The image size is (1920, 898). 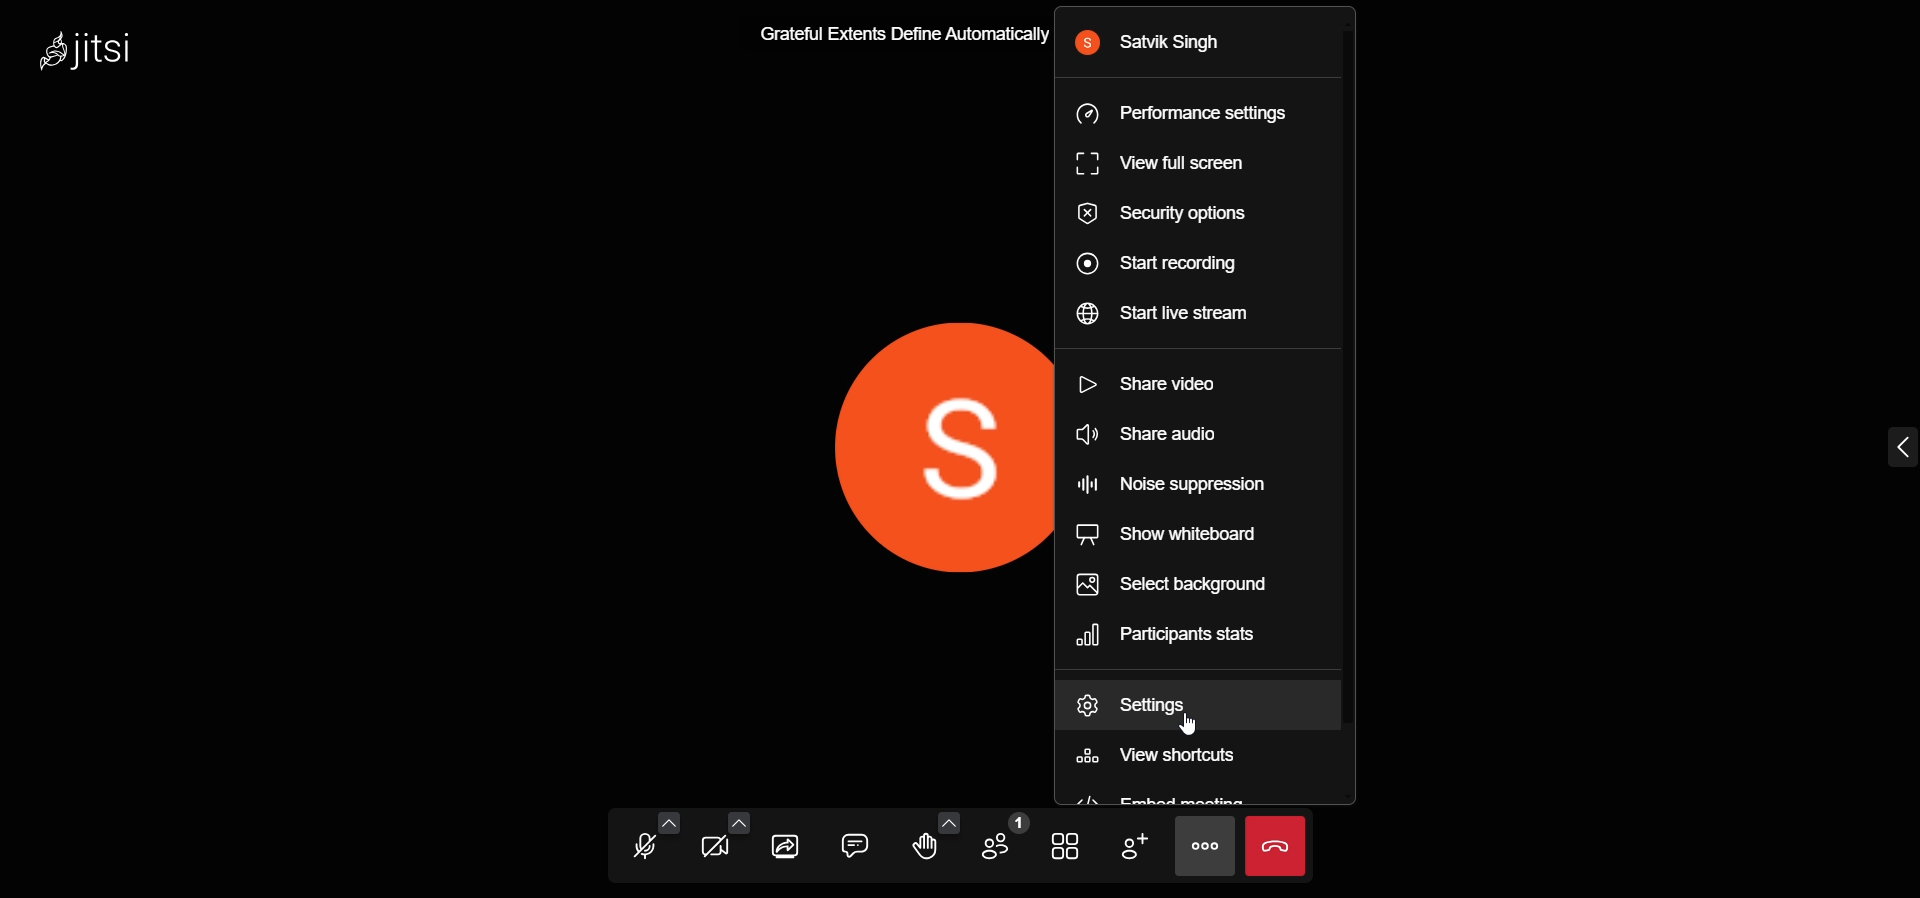 What do you see at coordinates (1164, 213) in the screenshot?
I see `security options` at bounding box center [1164, 213].